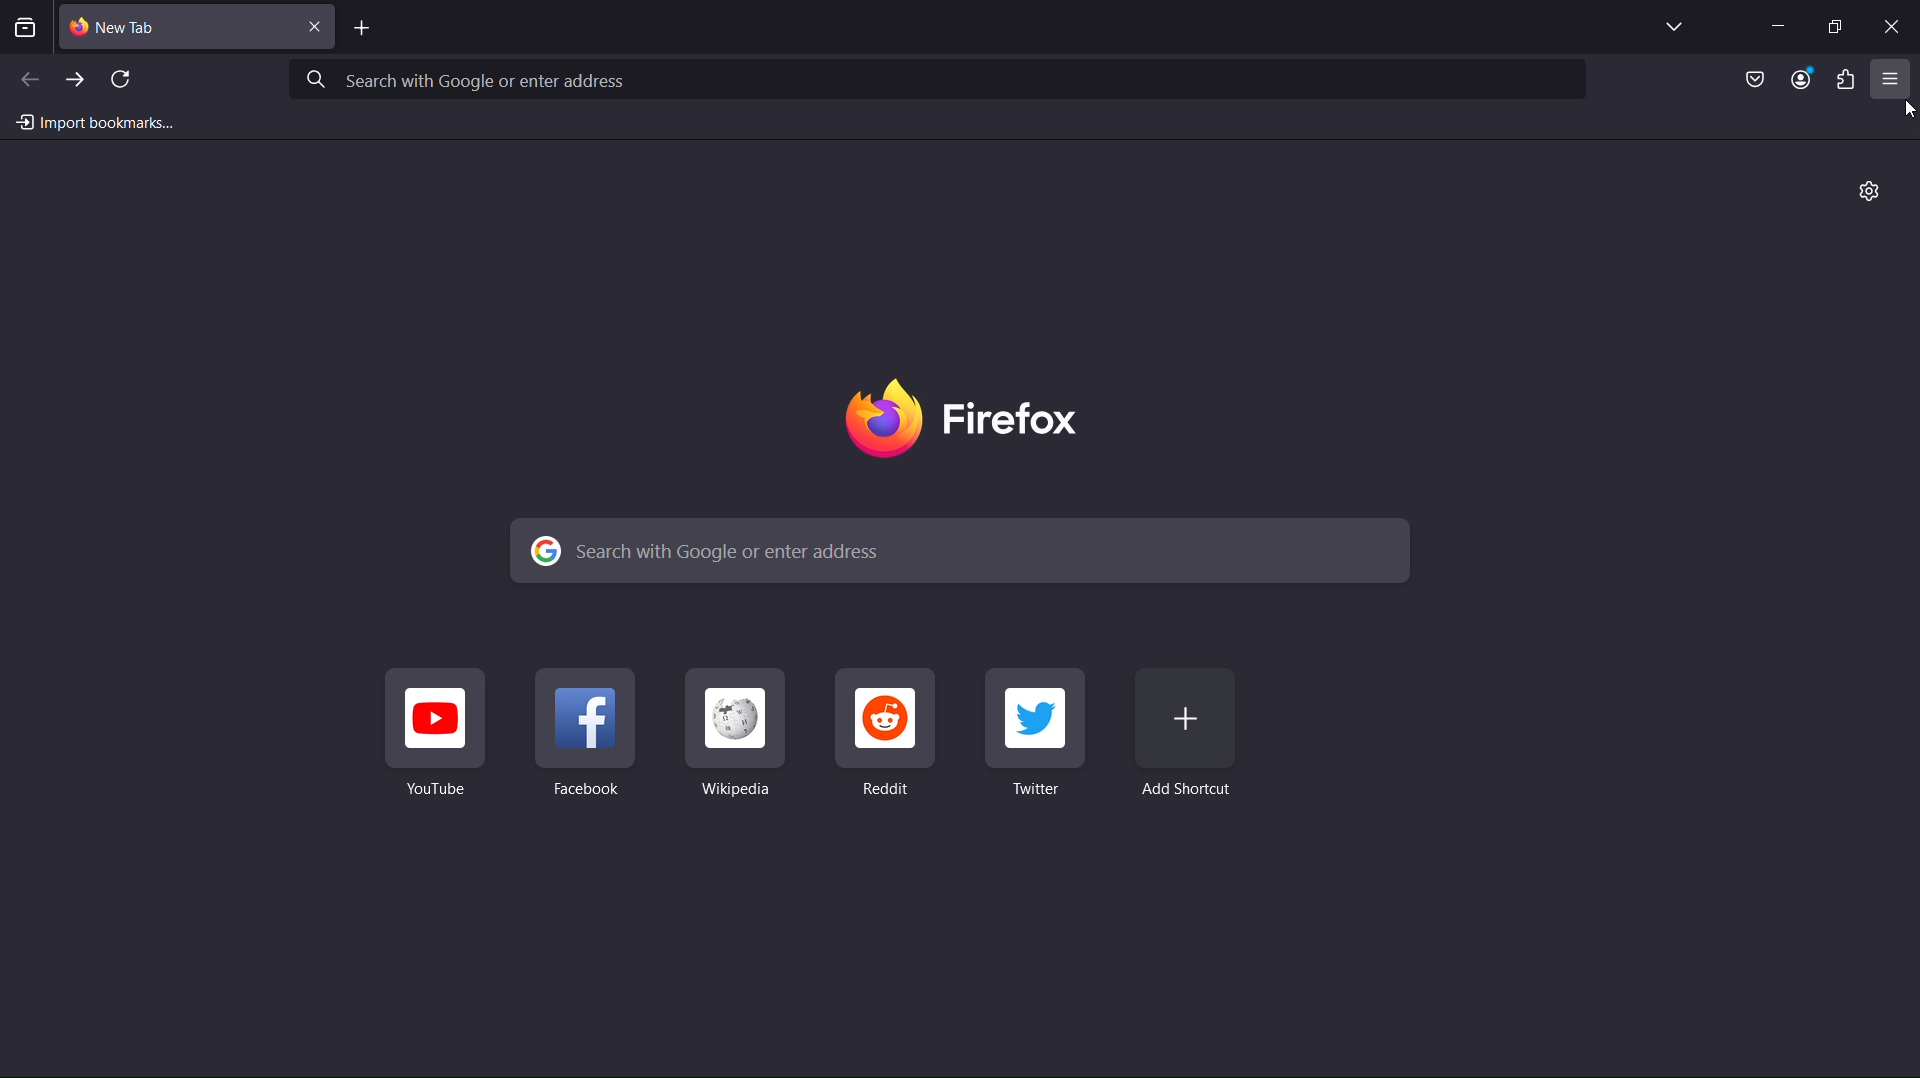  Describe the element at coordinates (945, 83) in the screenshot. I see `Search with Google or enter address` at that location.